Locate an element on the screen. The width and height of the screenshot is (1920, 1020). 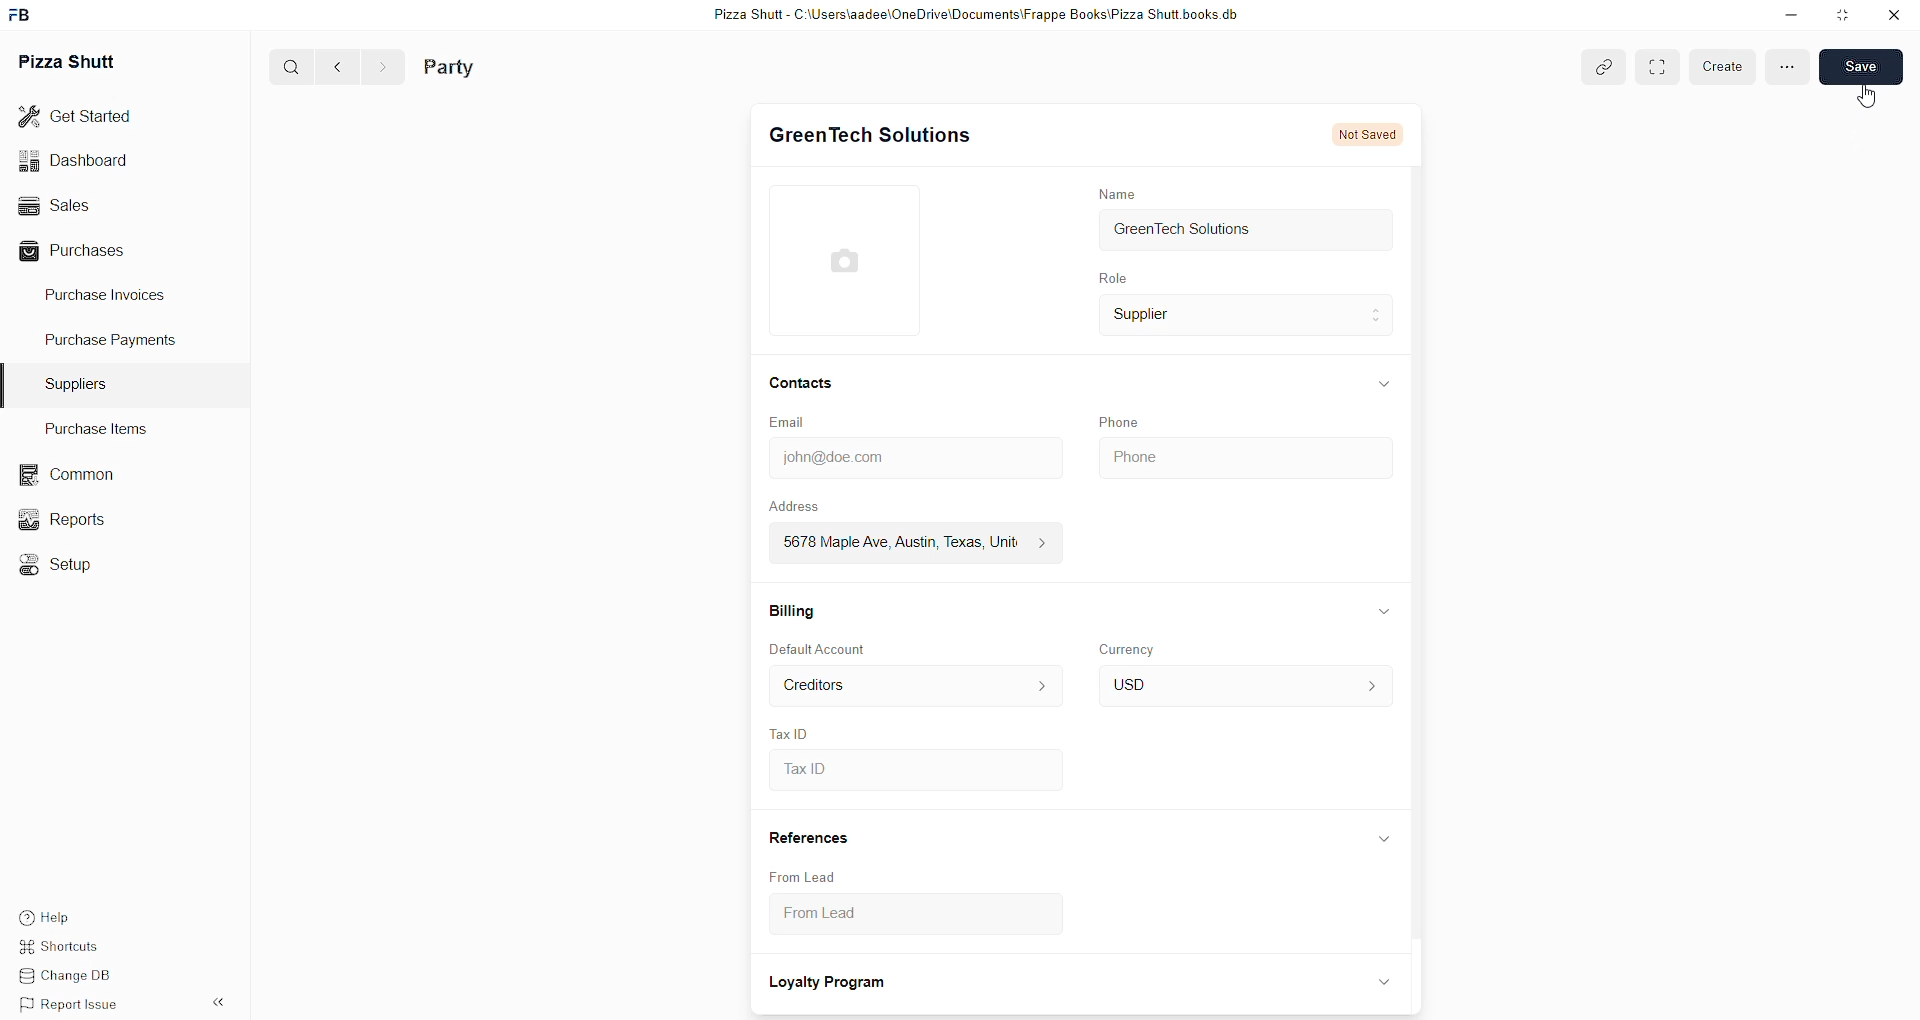
save is located at coordinates (1862, 66).